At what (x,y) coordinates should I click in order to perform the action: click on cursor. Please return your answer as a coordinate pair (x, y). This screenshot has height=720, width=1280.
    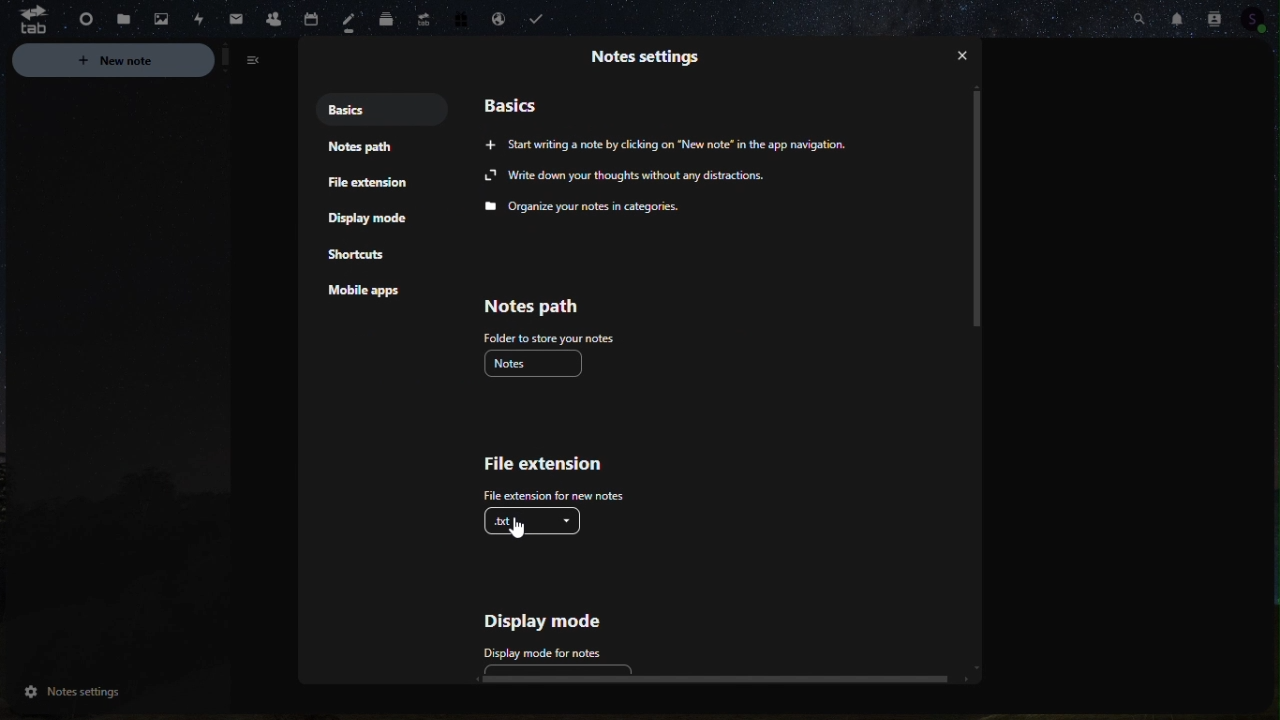
    Looking at the image, I should click on (523, 529).